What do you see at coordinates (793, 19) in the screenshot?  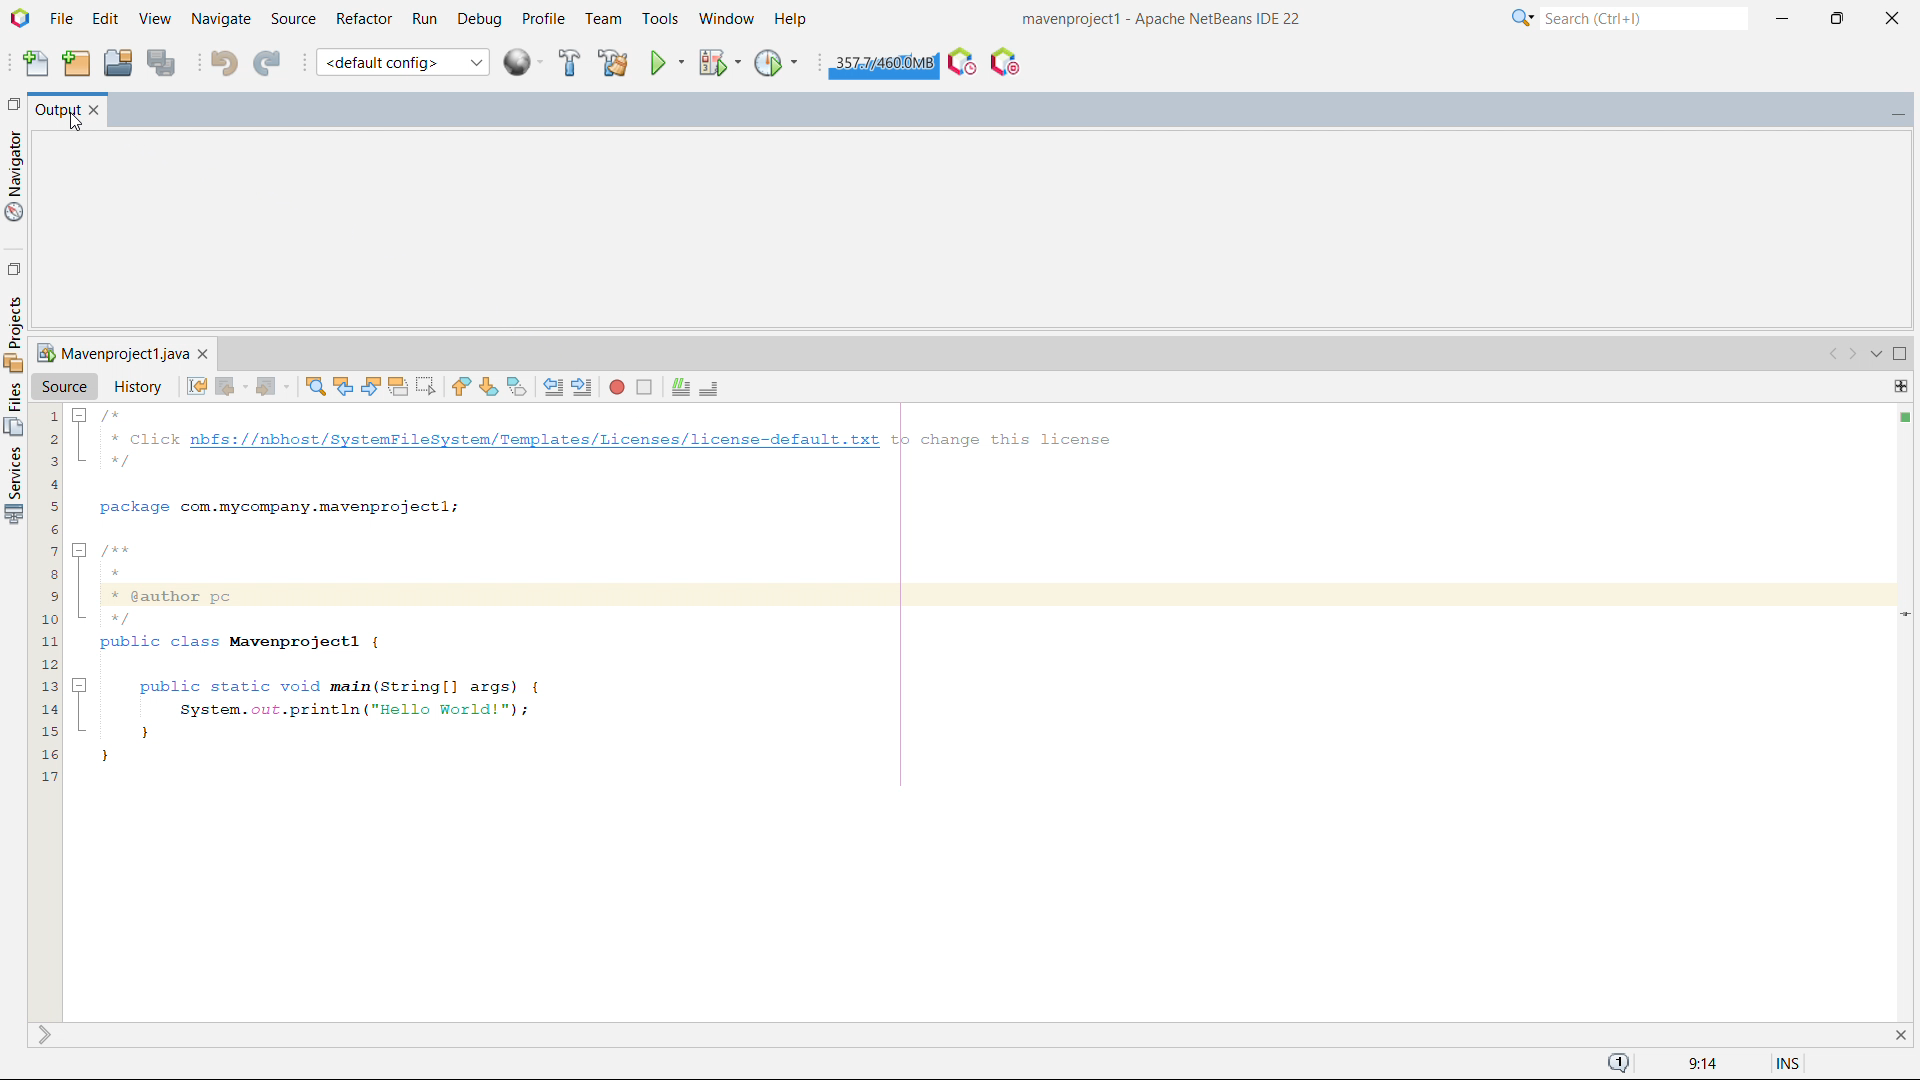 I see `h` at bounding box center [793, 19].